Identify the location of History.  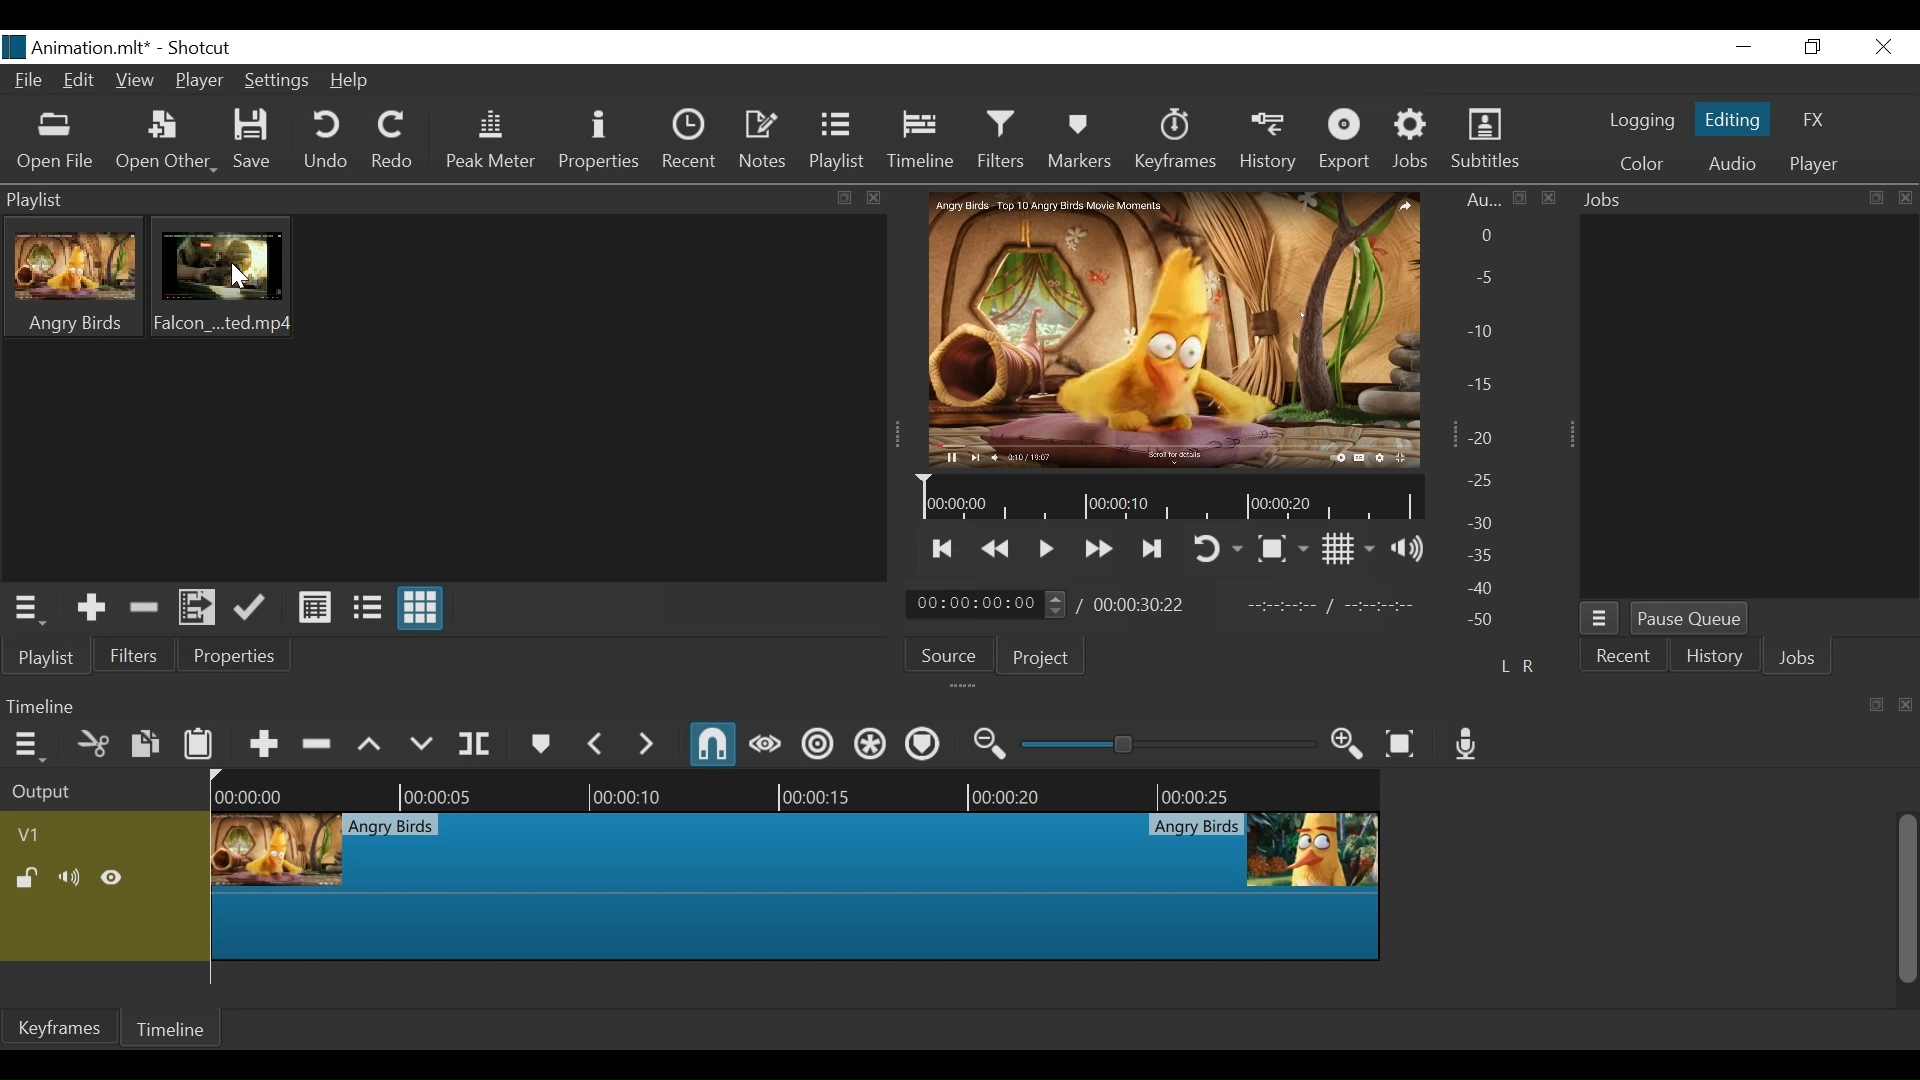
(1715, 658).